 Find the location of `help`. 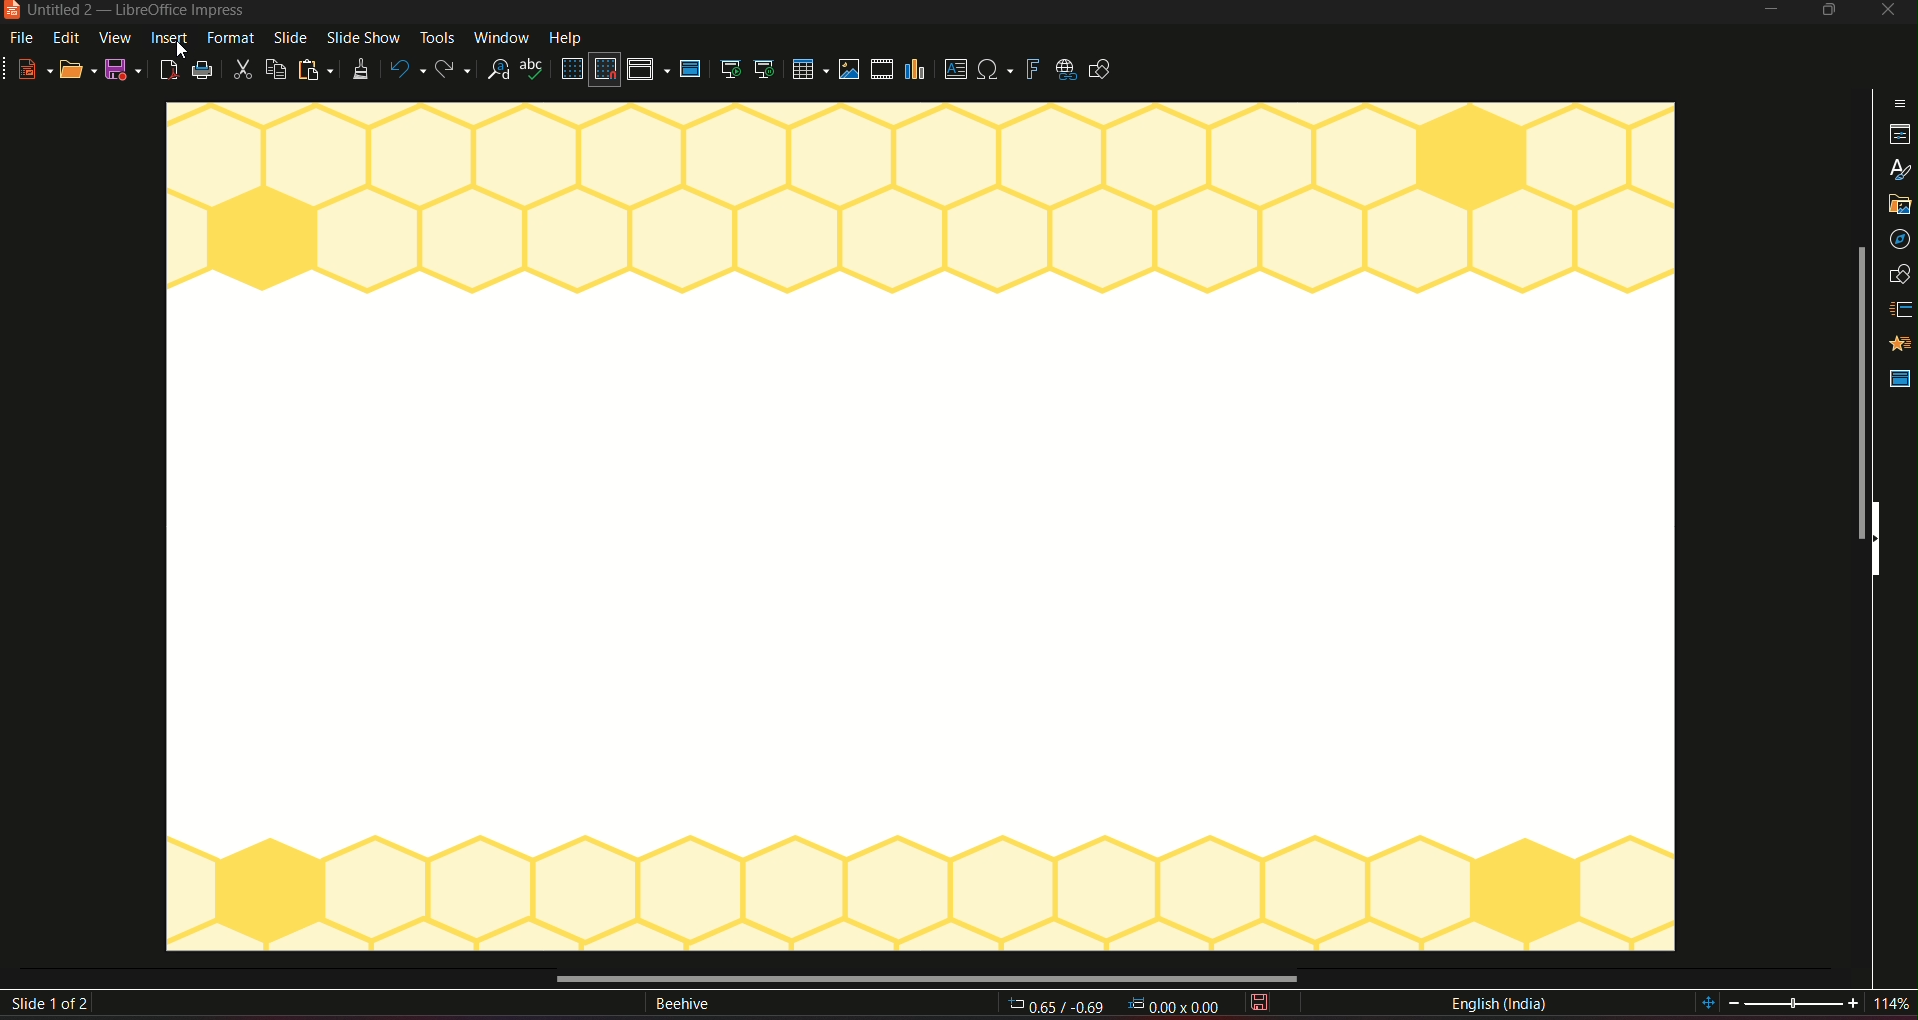

help is located at coordinates (568, 36).